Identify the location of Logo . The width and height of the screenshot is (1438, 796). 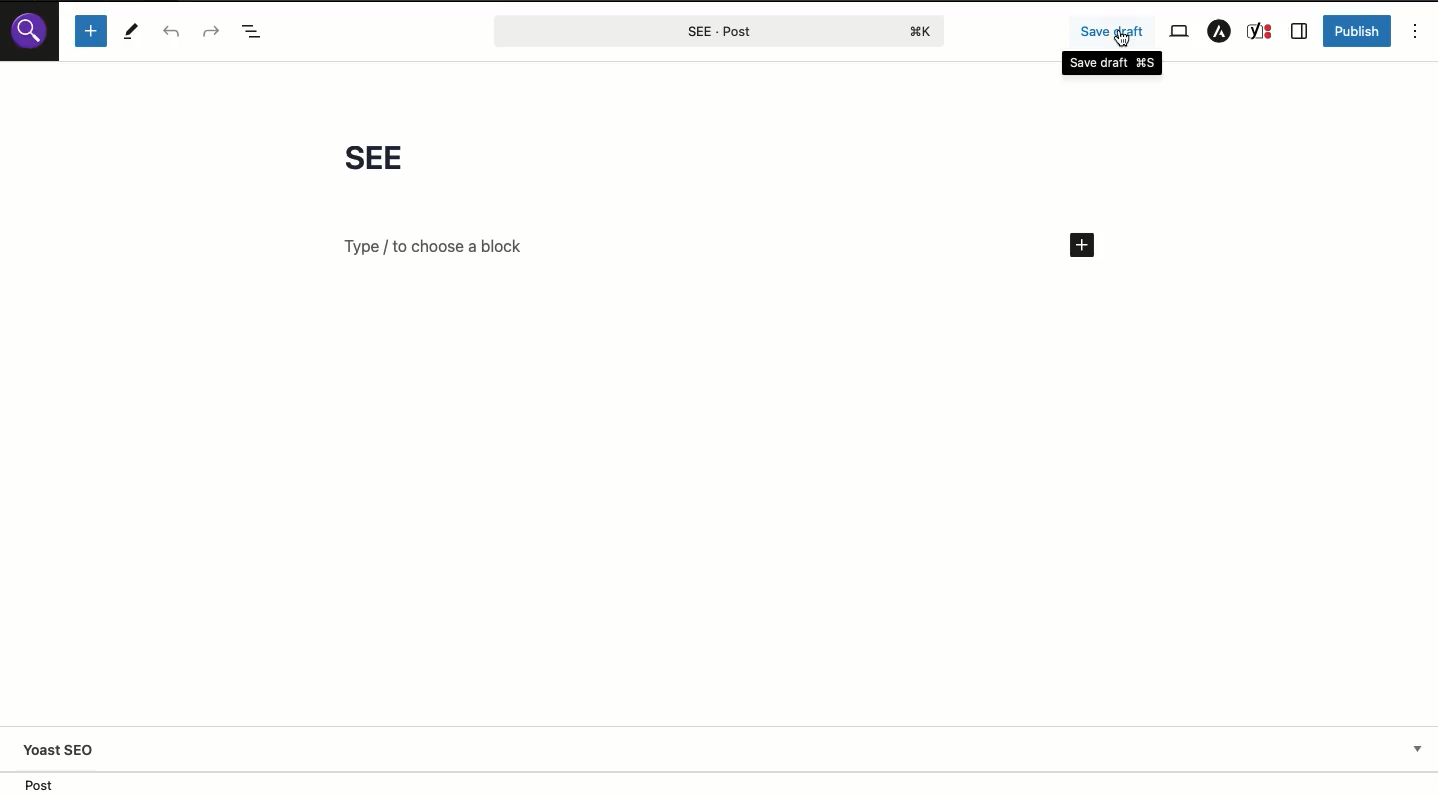
(32, 32).